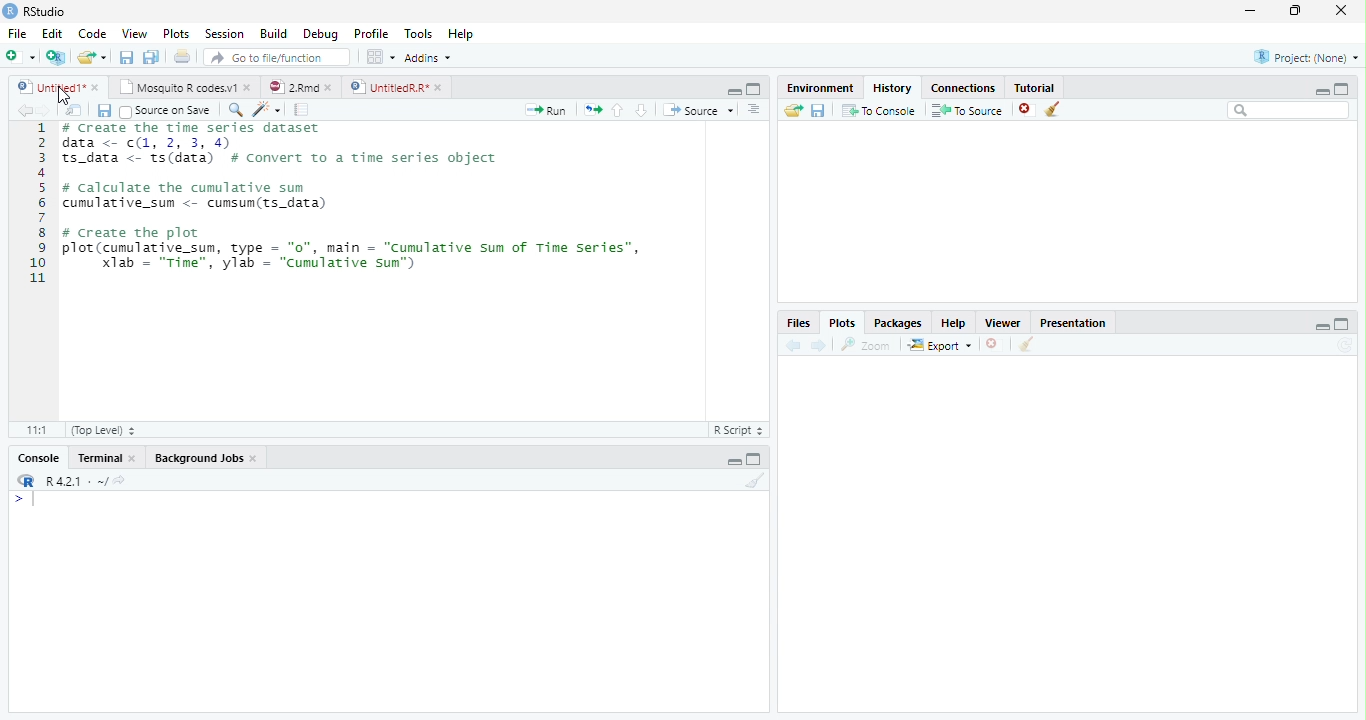 The image size is (1366, 720). I want to click on Plots, so click(177, 34).